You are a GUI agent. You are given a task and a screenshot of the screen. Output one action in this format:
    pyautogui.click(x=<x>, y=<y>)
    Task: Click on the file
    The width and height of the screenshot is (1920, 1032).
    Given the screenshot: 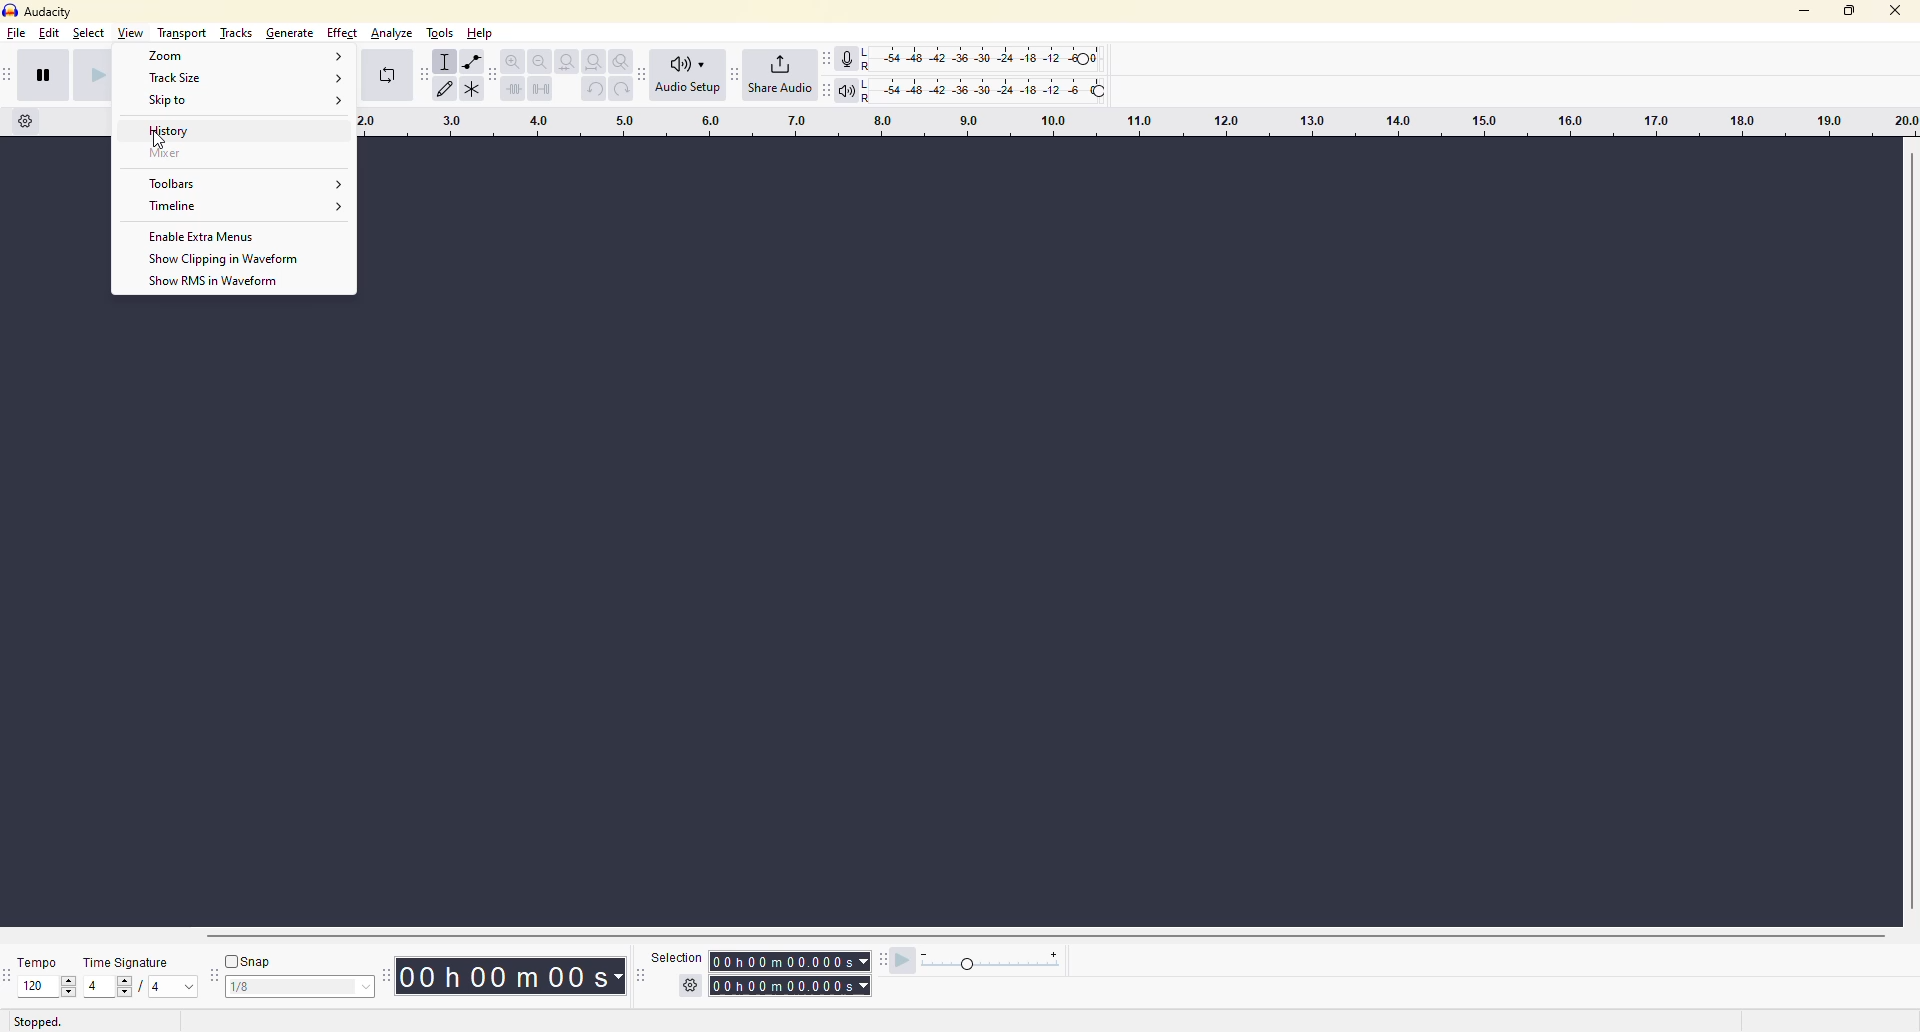 What is the action you would take?
    pyautogui.click(x=18, y=39)
    